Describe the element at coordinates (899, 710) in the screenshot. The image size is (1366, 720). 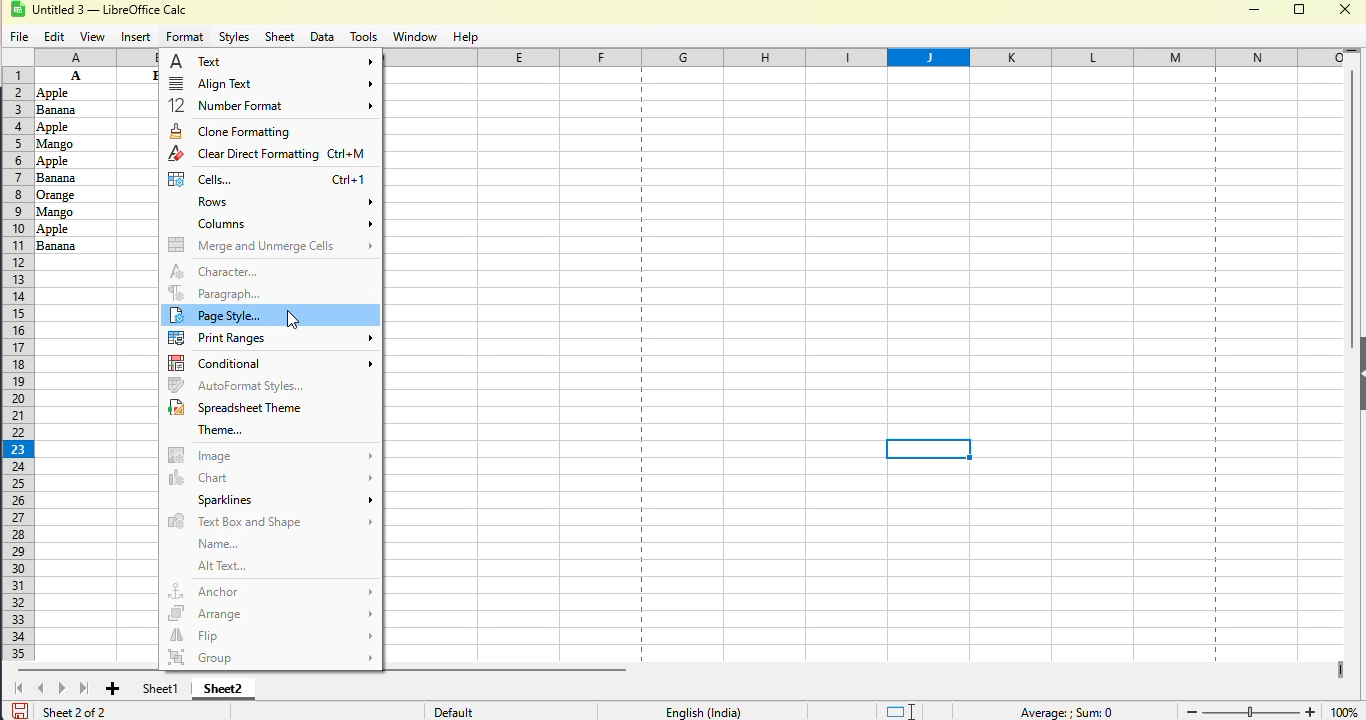
I see `standard selection` at that location.